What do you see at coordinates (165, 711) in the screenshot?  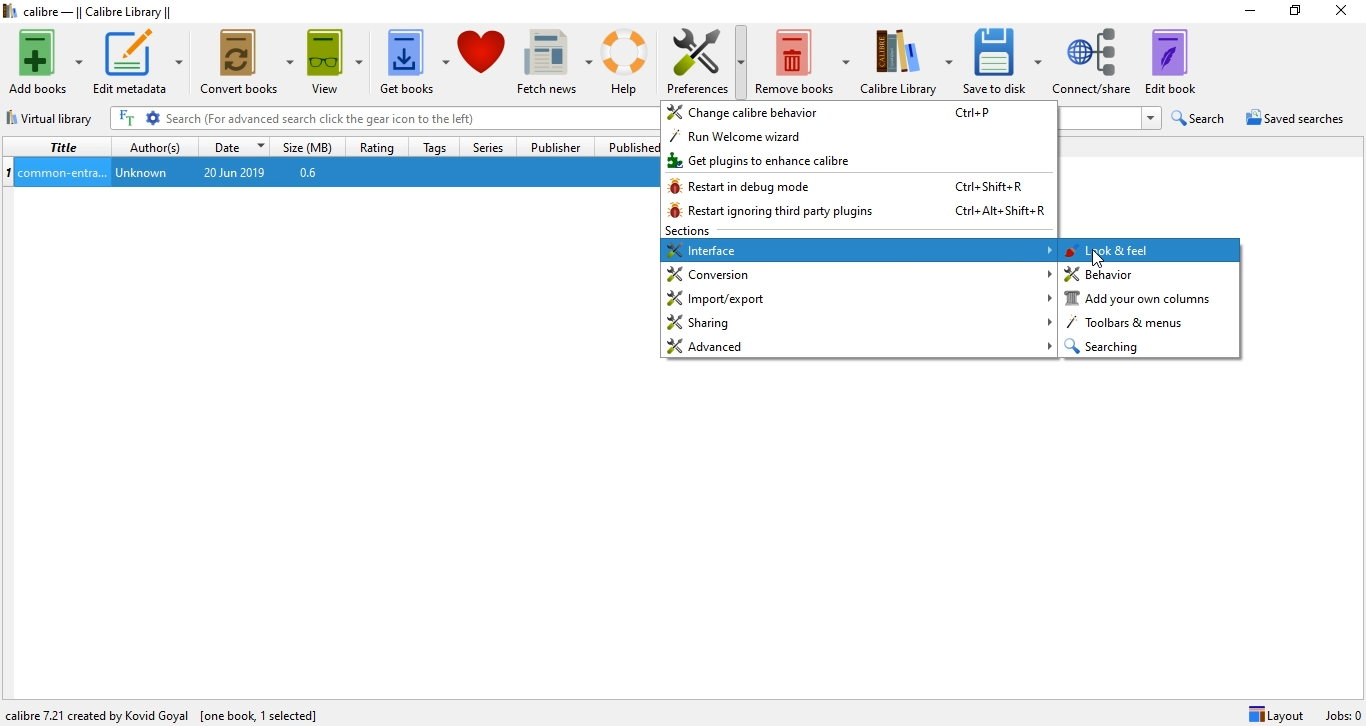 I see `Configure calibre` at bounding box center [165, 711].